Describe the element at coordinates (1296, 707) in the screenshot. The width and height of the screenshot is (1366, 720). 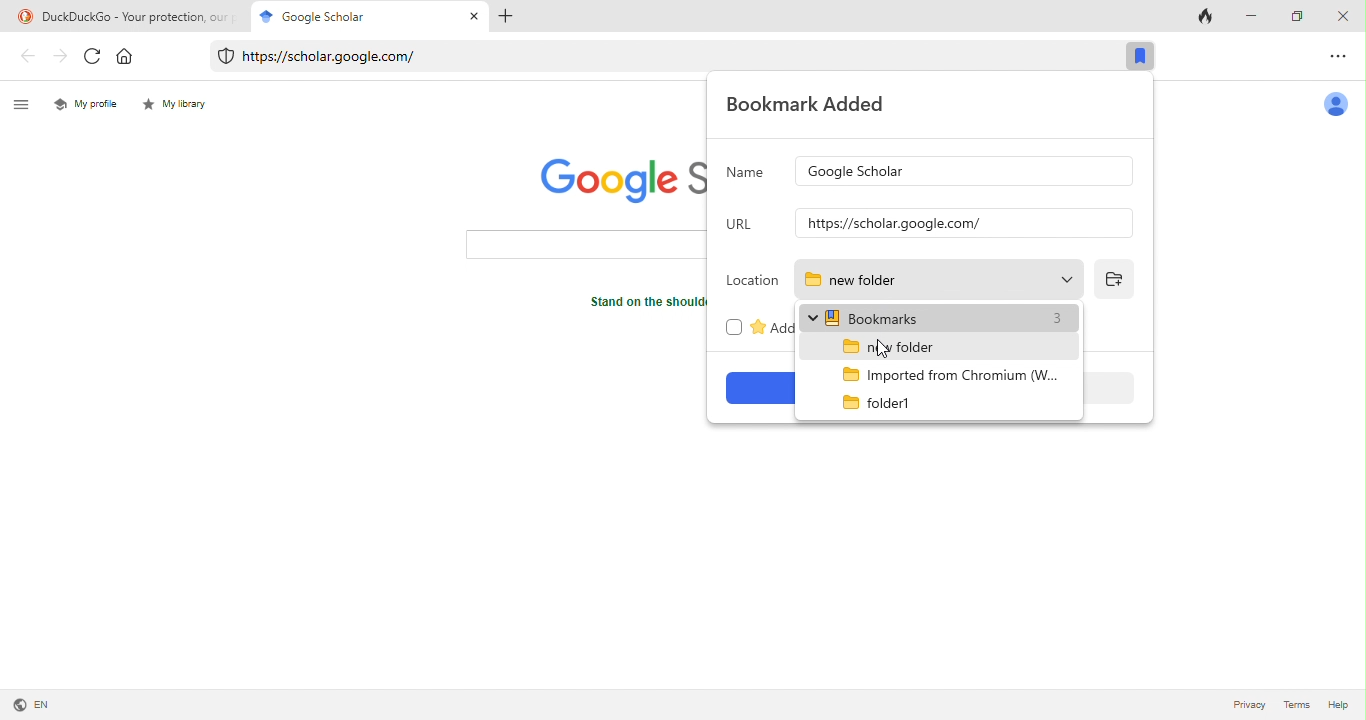
I see `terms` at that location.